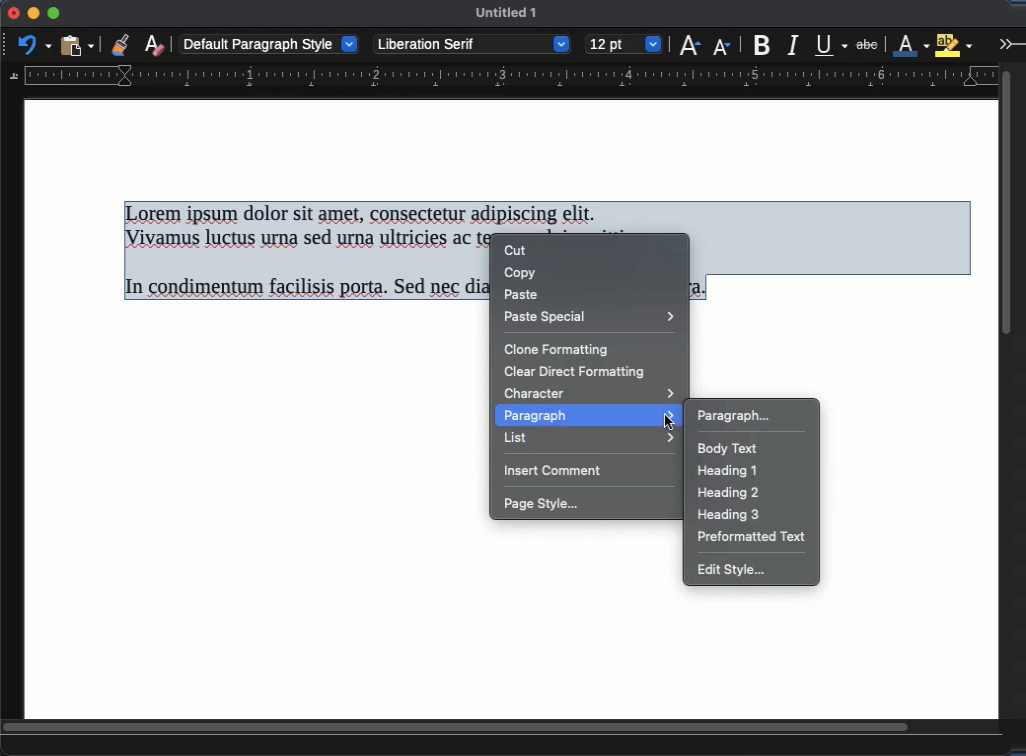  What do you see at coordinates (473, 44) in the screenshot?
I see `Liberation serif - font` at bounding box center [473, 44].